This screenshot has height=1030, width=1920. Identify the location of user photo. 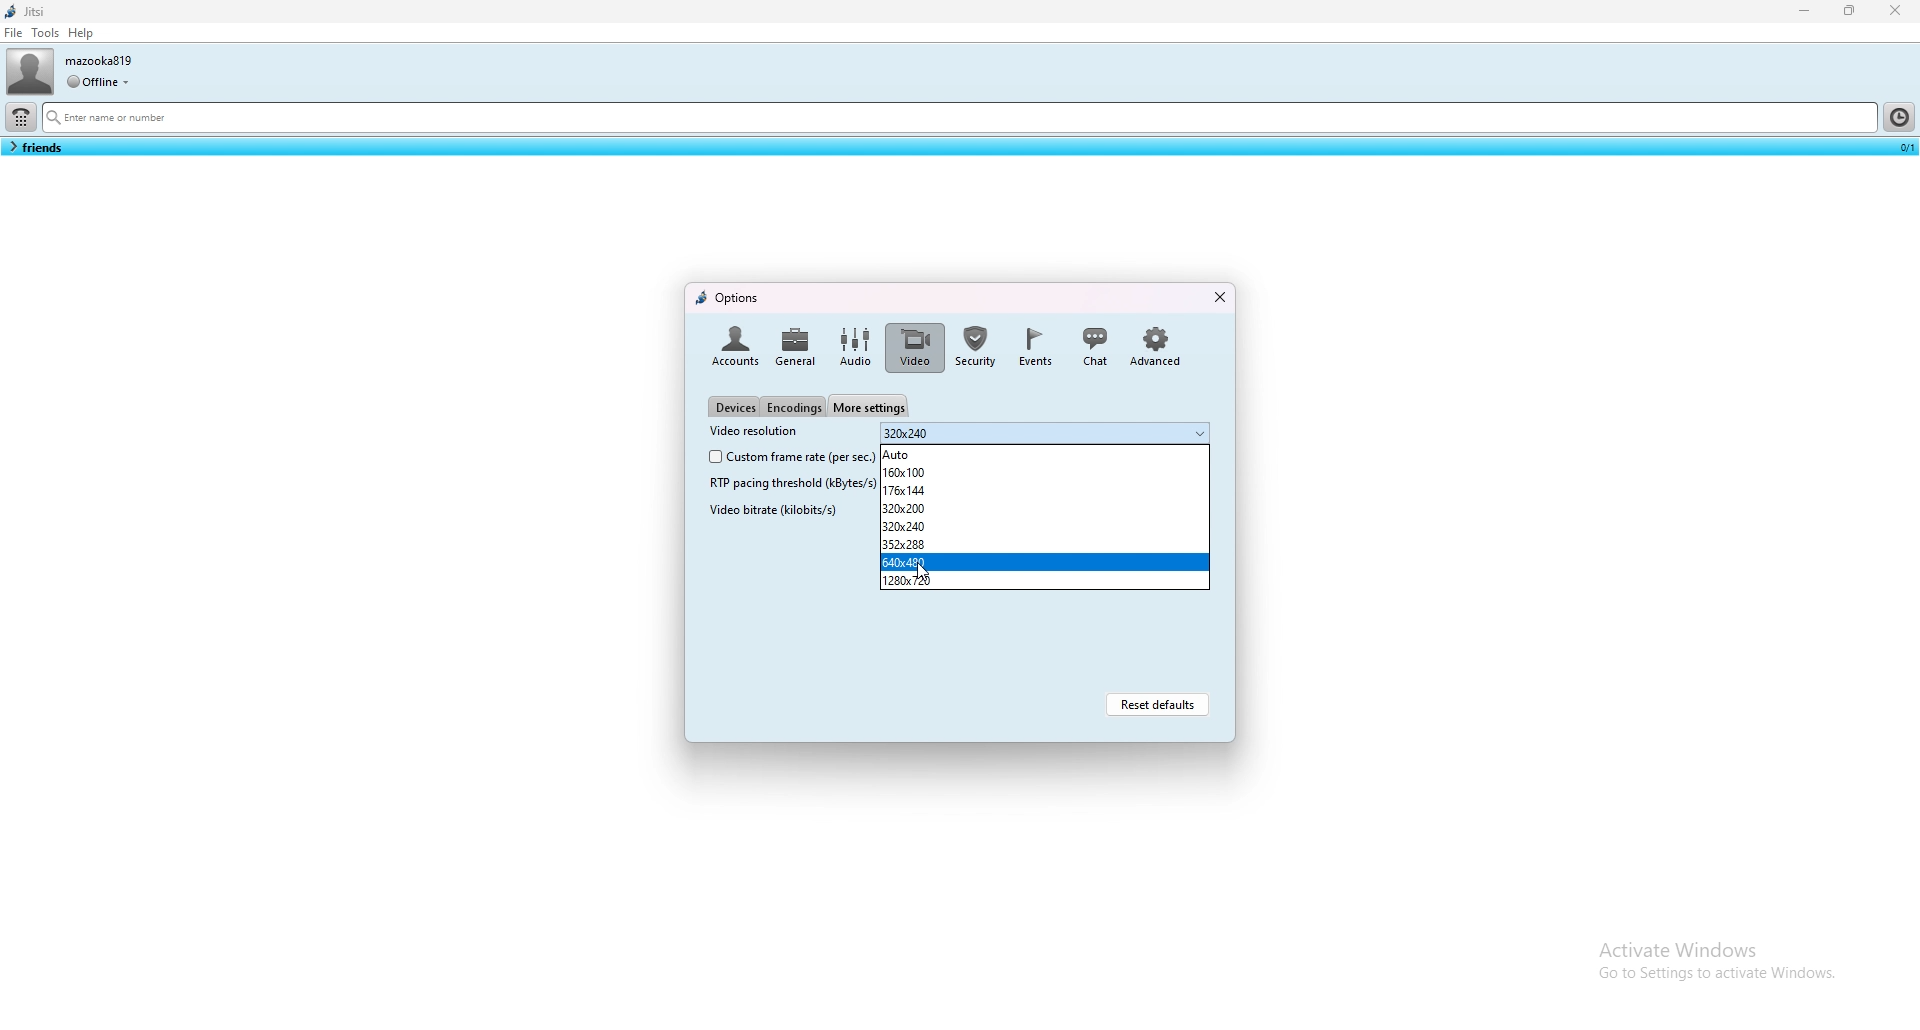
(29, 71).